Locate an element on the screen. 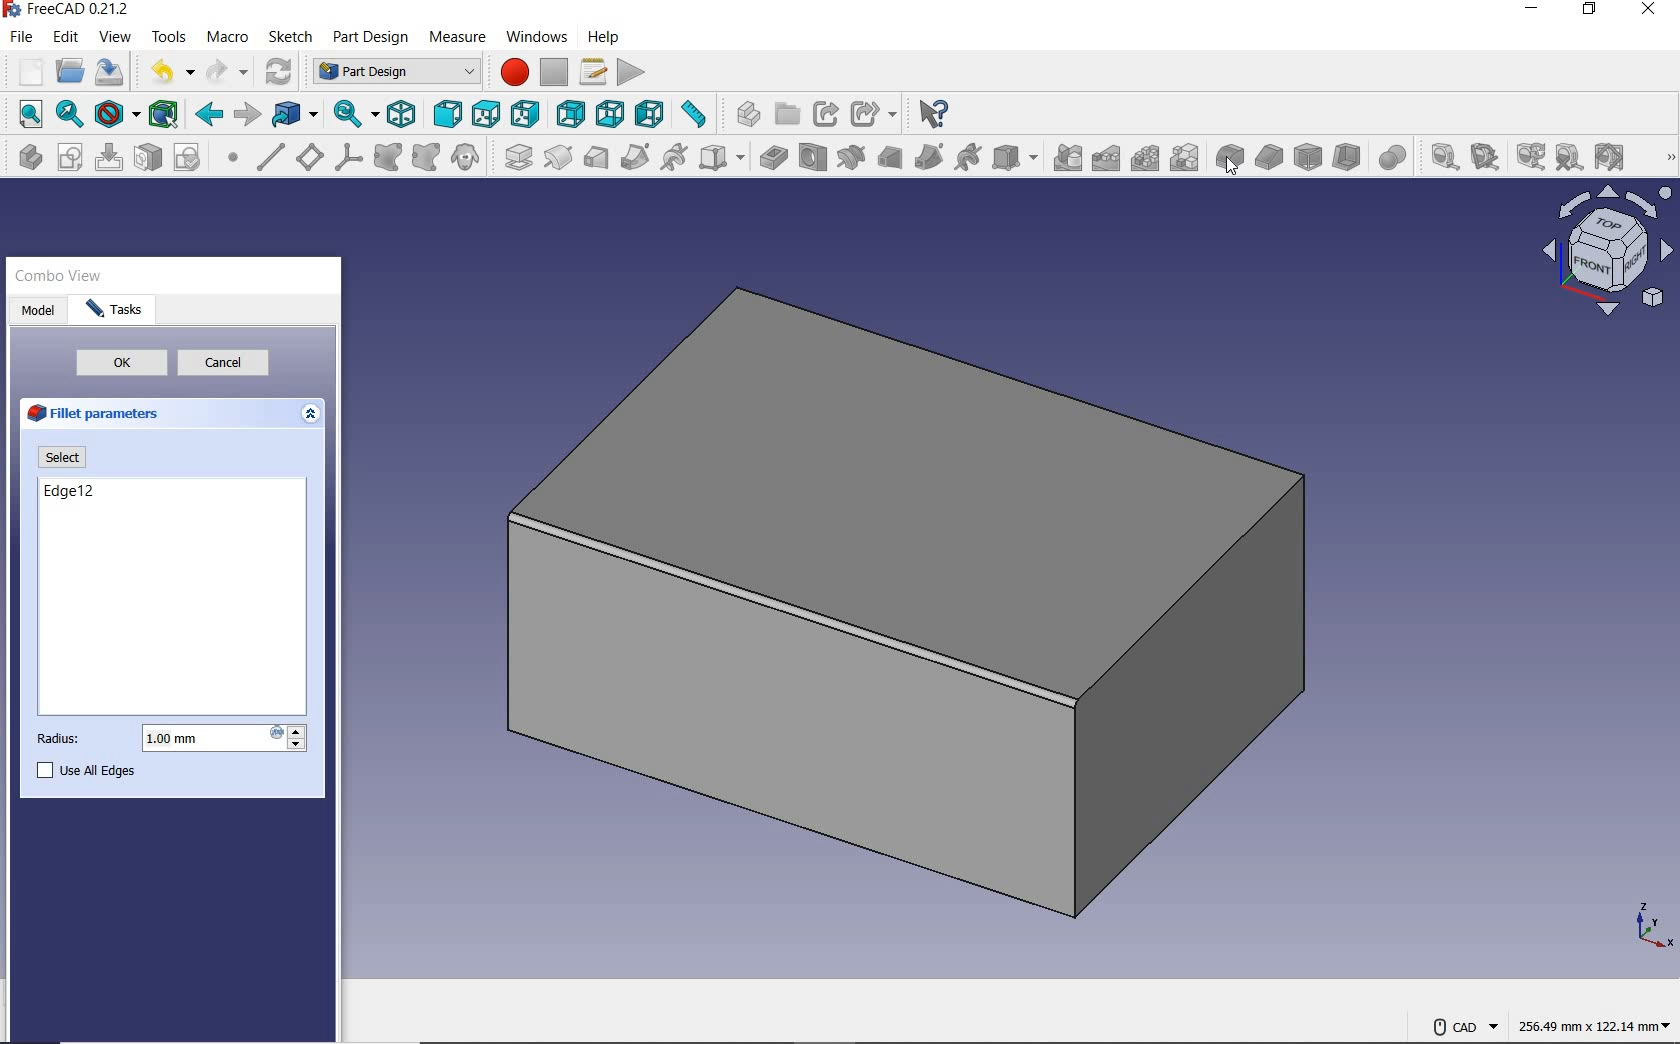 This screenshot has width=1680, height=1044. additive loft is located at coordinates (597, 159).